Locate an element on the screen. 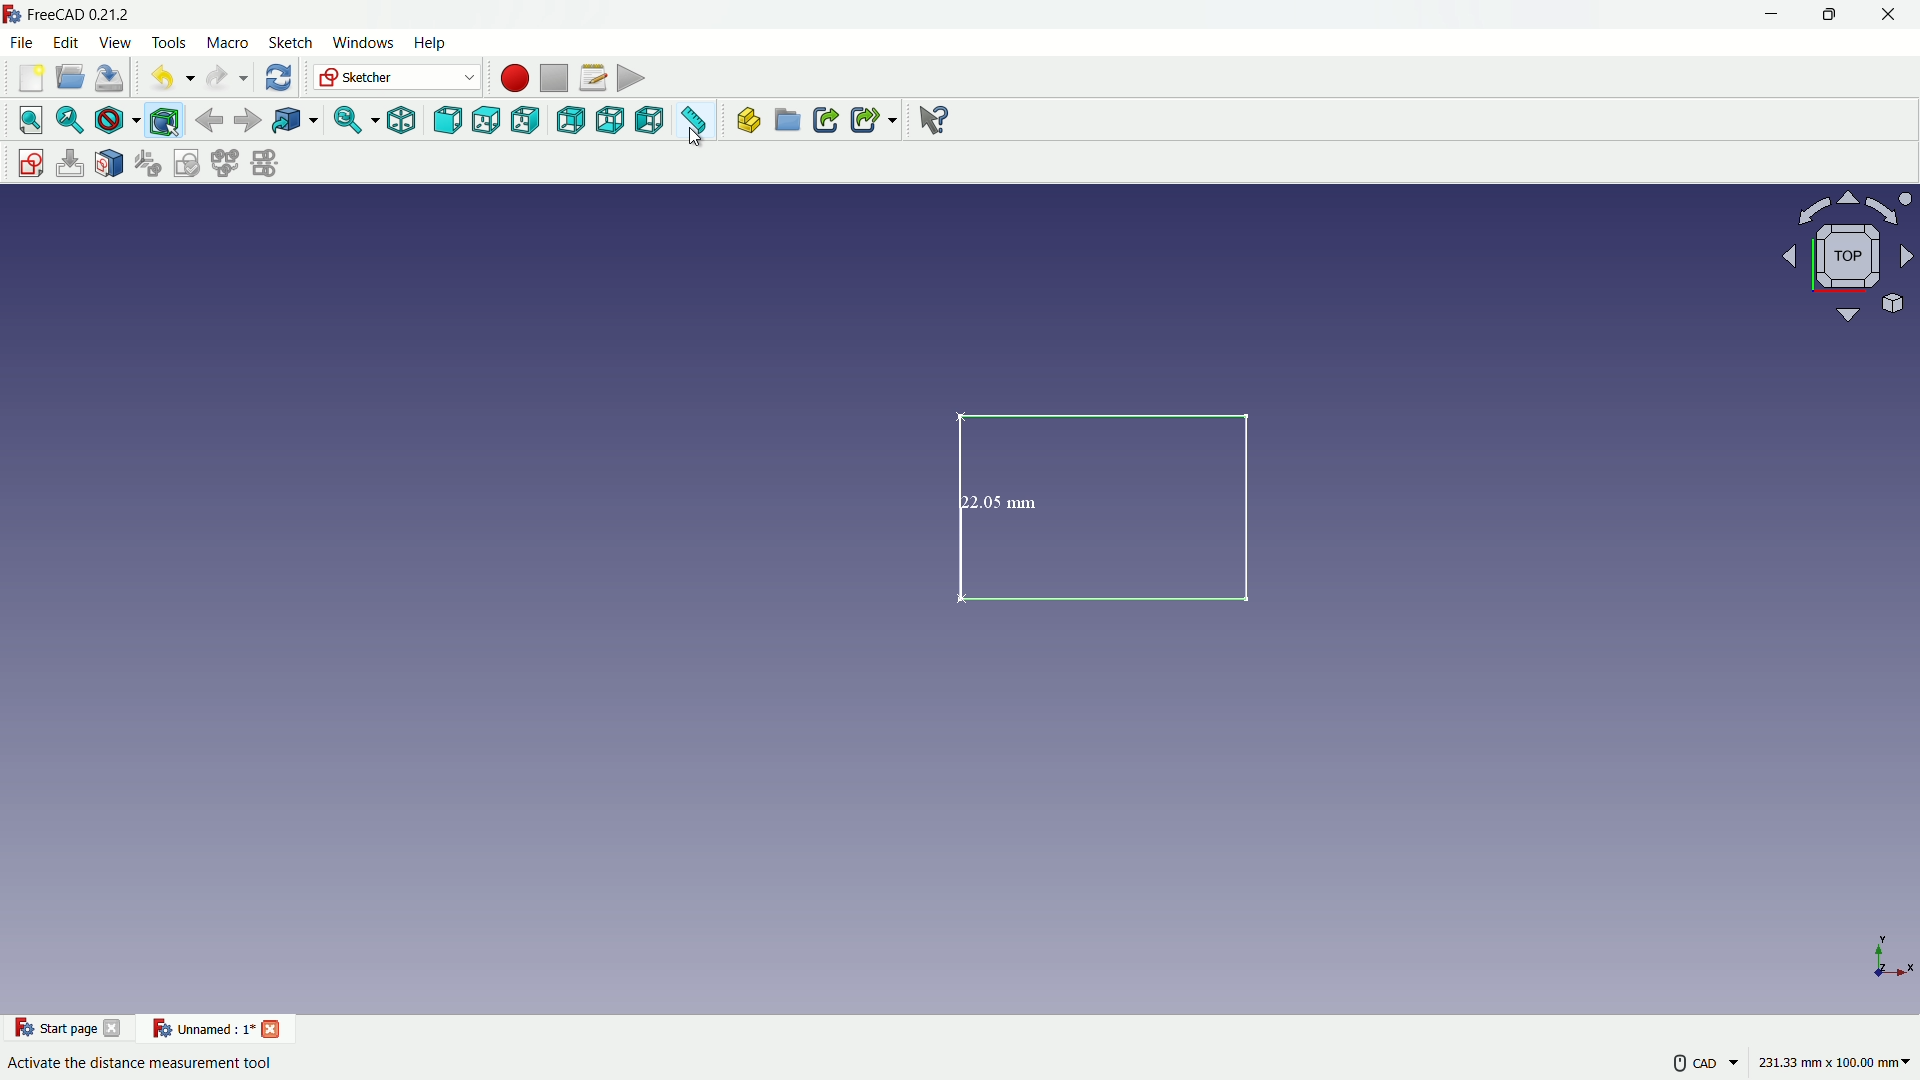  redo is located at coordinates (224, 78).